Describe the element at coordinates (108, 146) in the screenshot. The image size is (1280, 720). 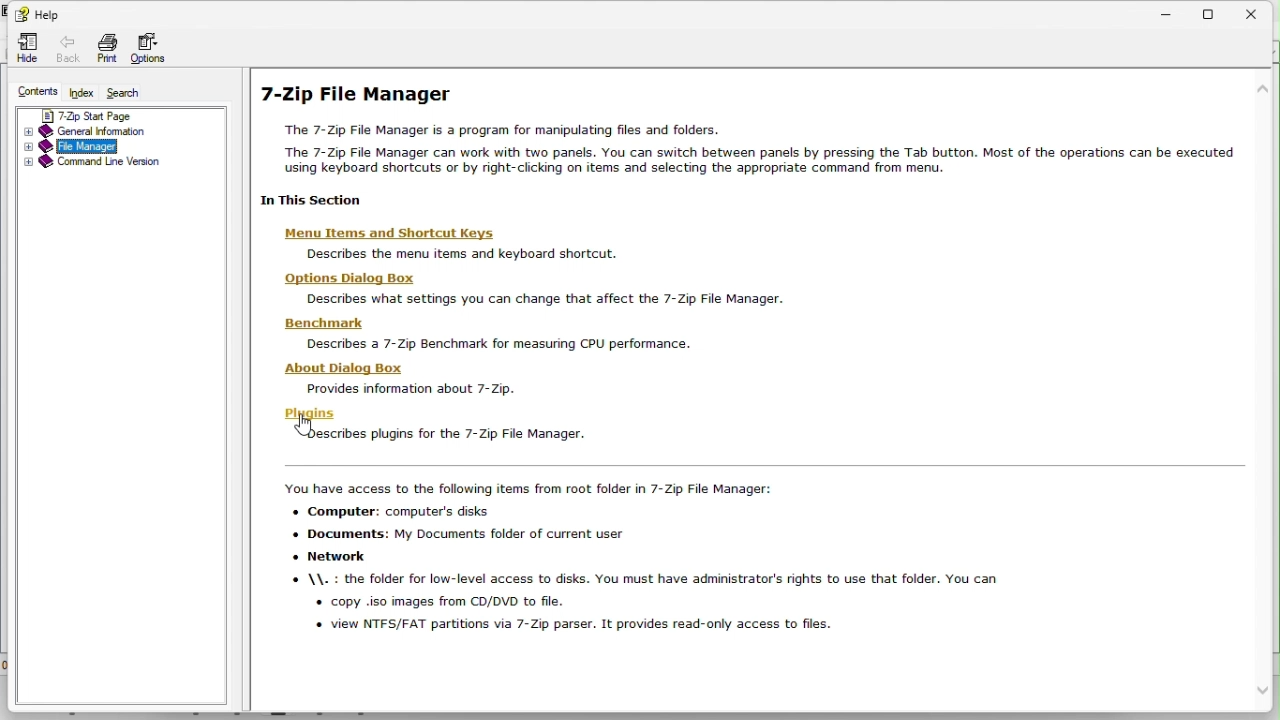
I see `File manager` at that location.